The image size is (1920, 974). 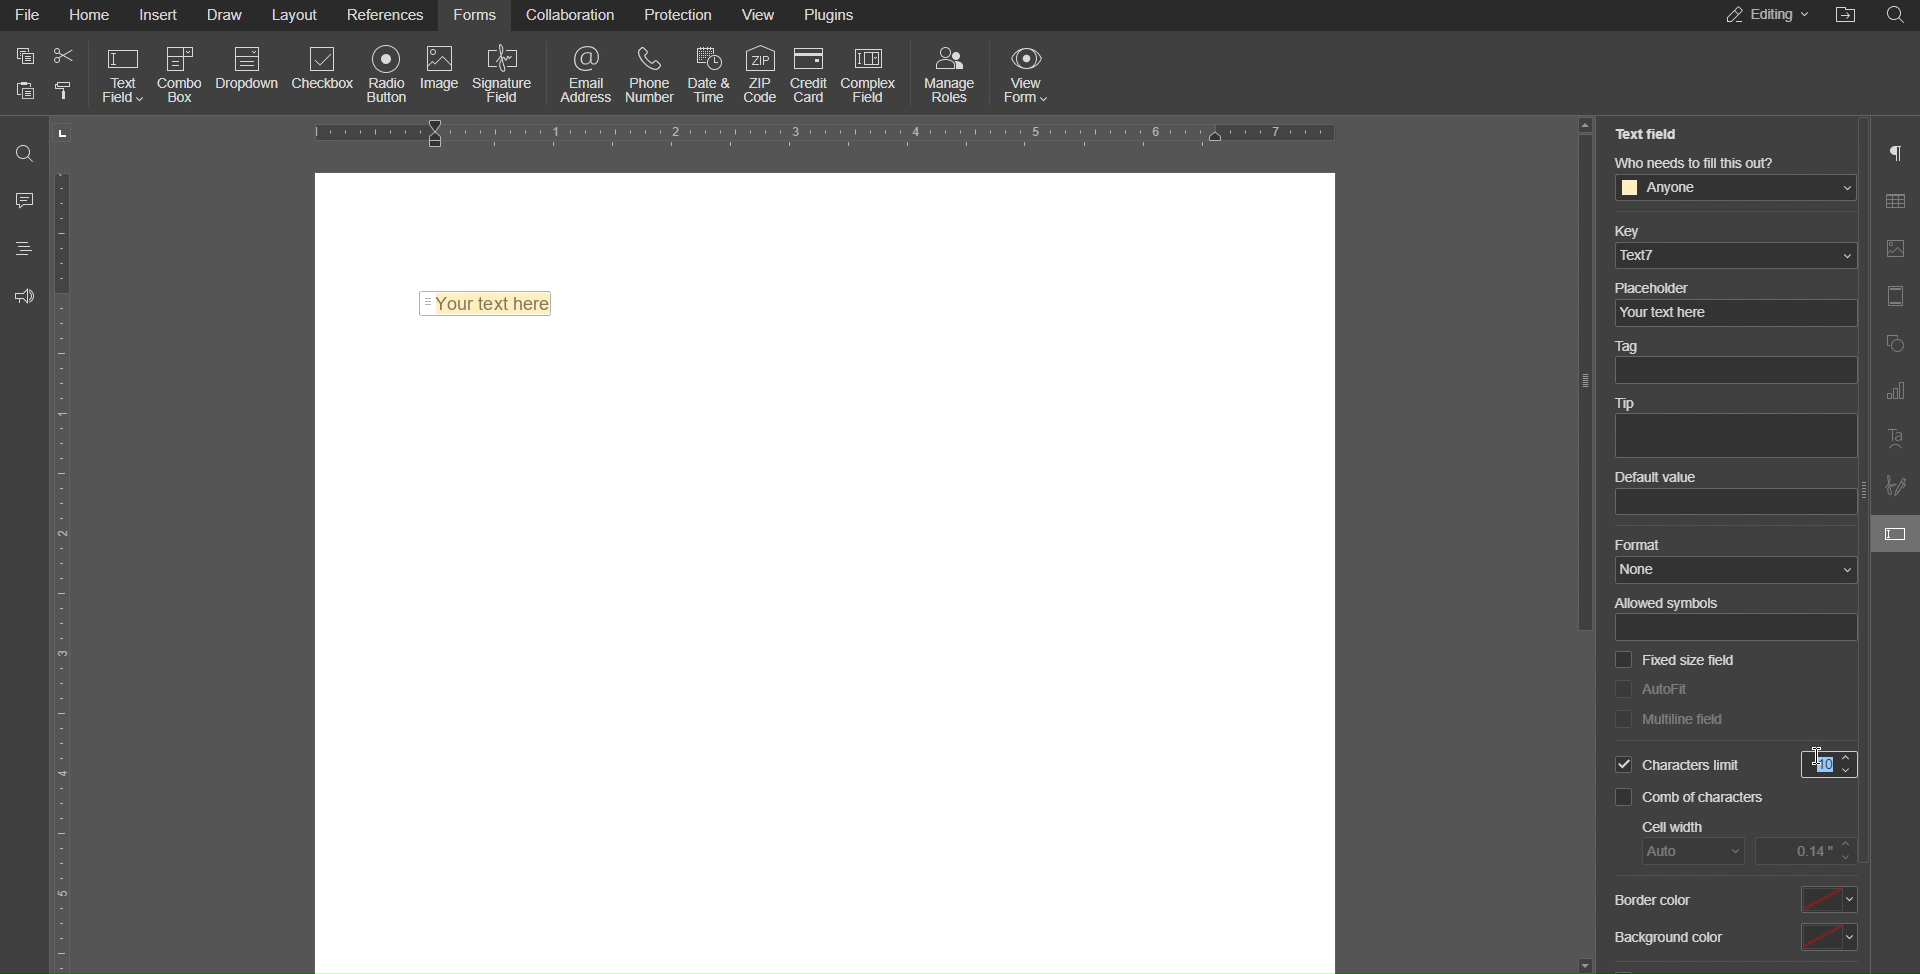 What do you see at coordinates (1733, 244) in the screenshot?
I see `Key` at bounding box center [1733, 244].